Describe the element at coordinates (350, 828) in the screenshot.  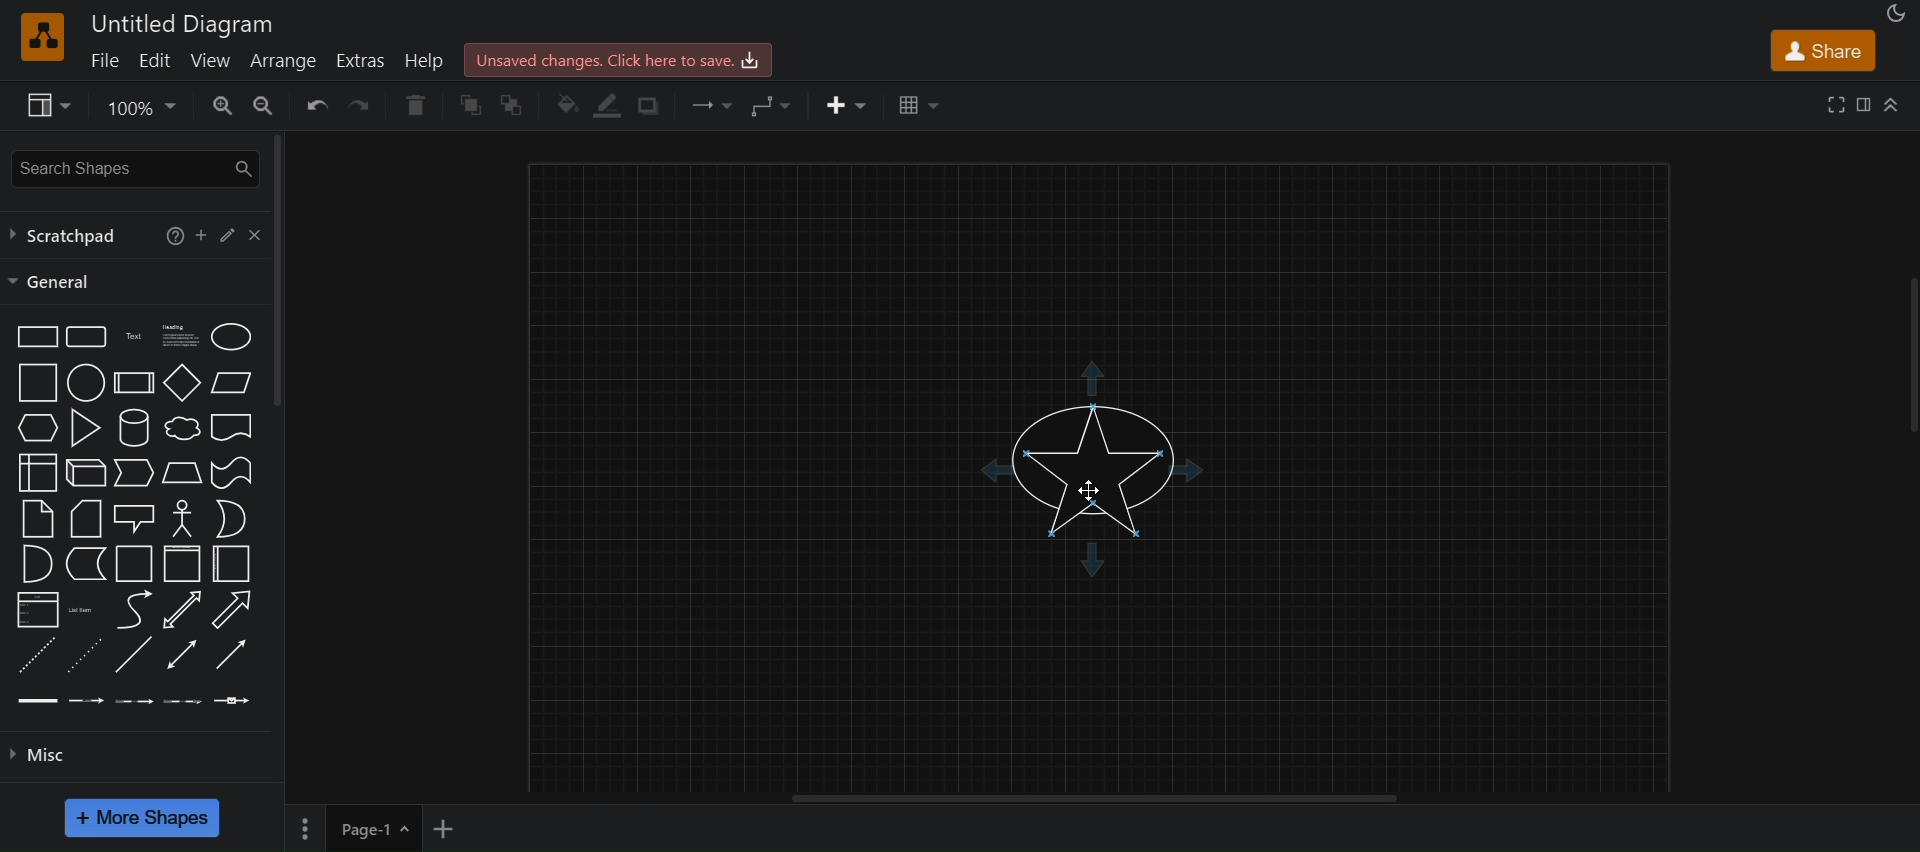
I see `page 1` at that location.